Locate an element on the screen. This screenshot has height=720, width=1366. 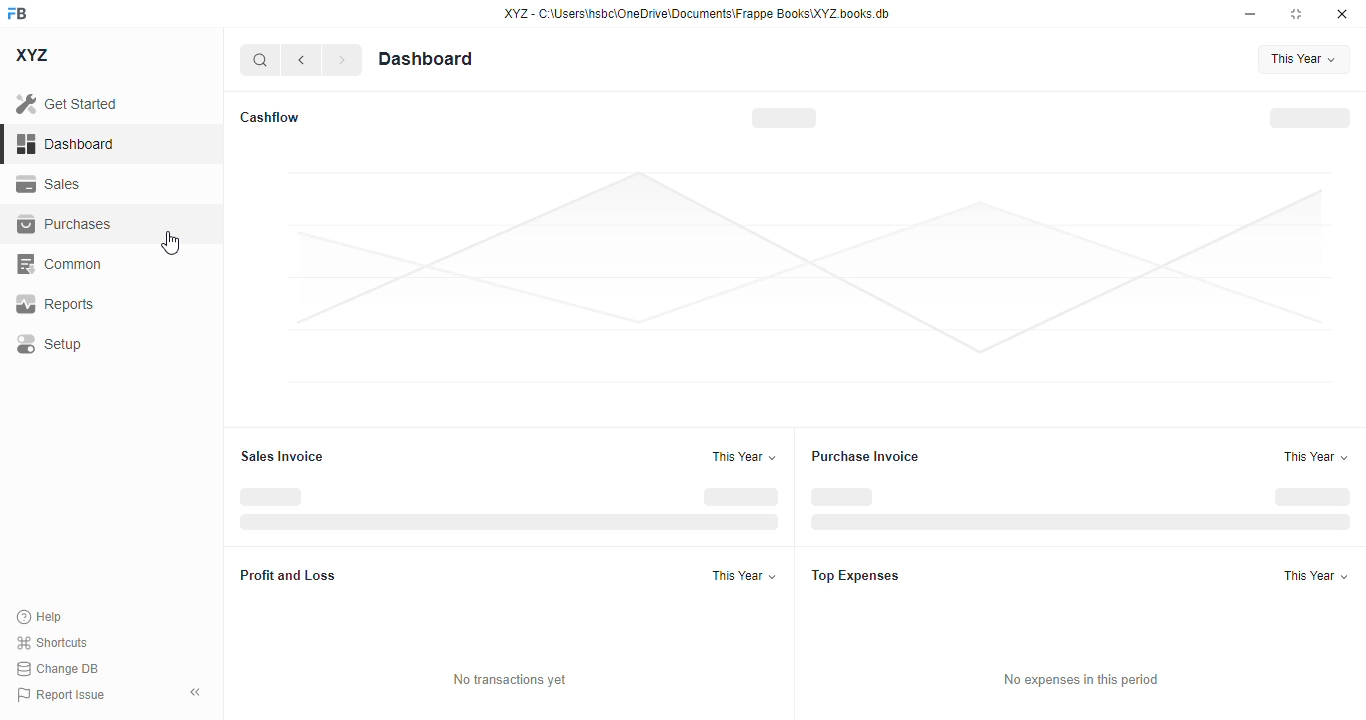
setup is located at coordinates (51, 344).